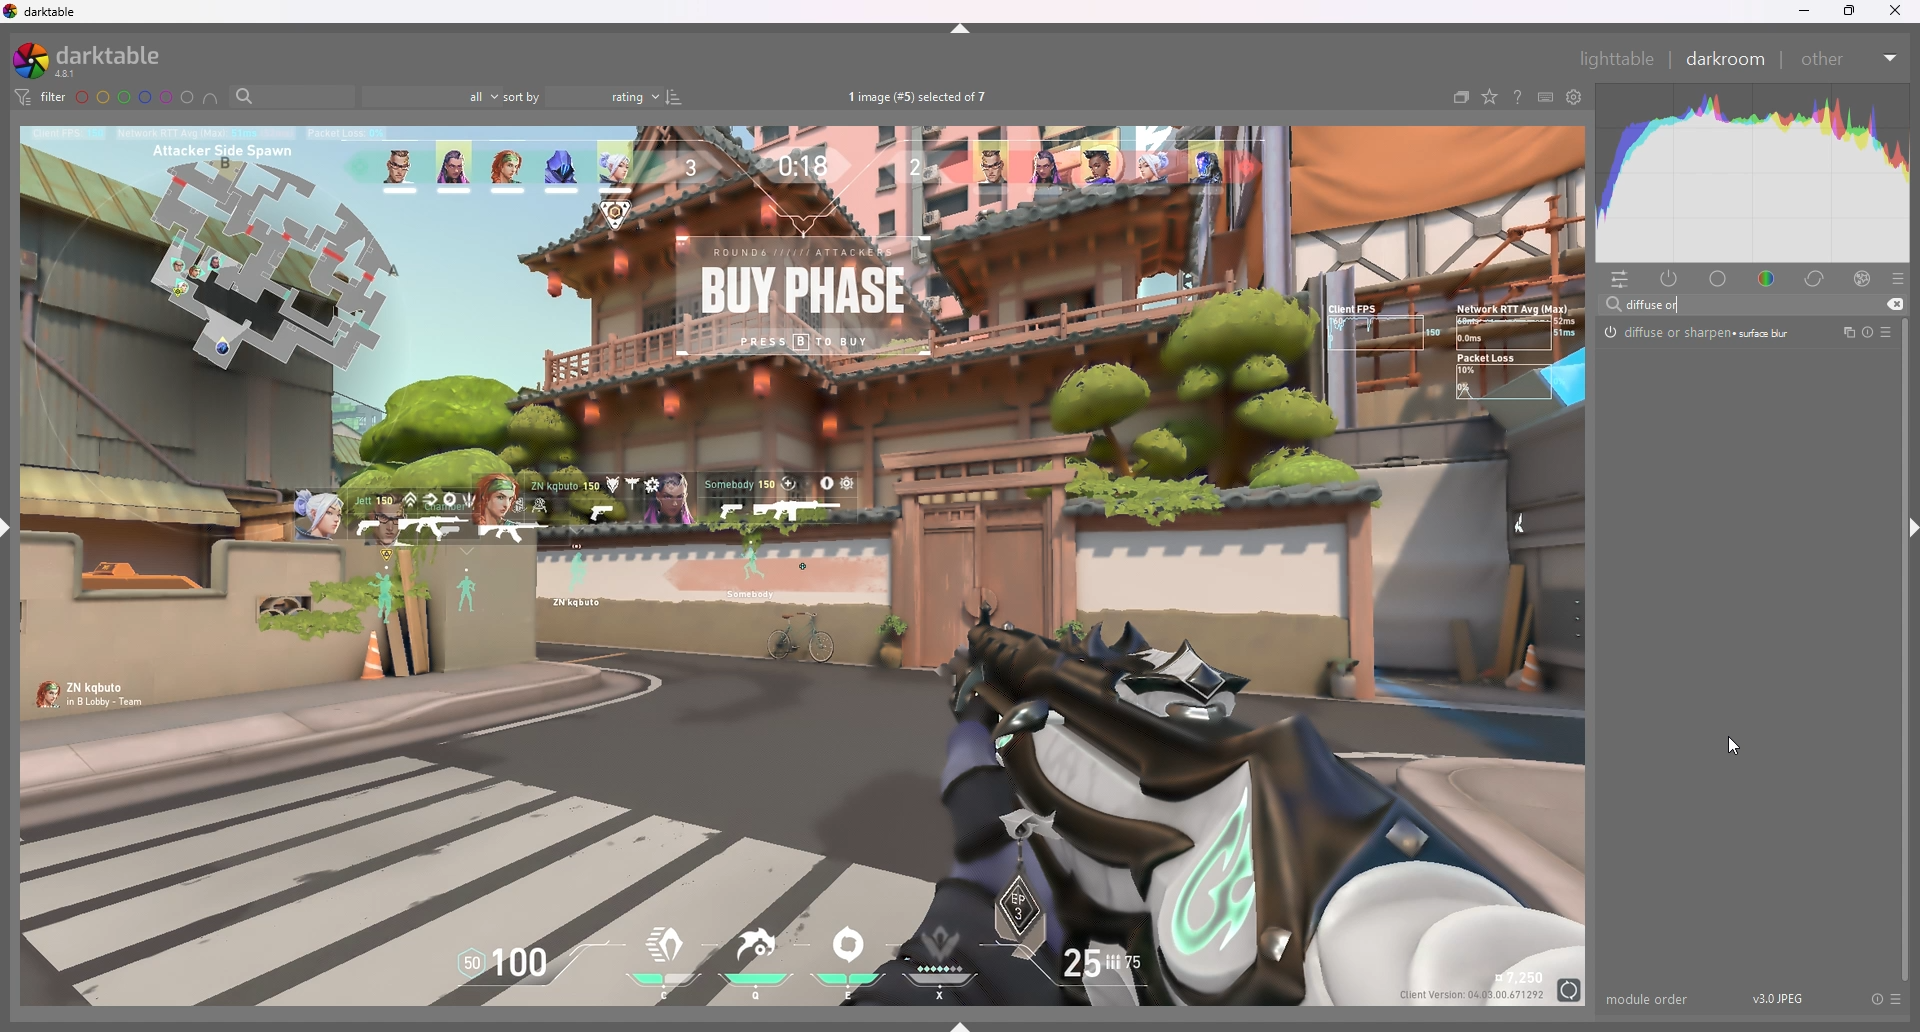 This screenshot has width=1920, height=1032. What do you see at coordinates (1728, 58) in the screenshot?
I see `darkroom` at bounding box center [1728, 58].